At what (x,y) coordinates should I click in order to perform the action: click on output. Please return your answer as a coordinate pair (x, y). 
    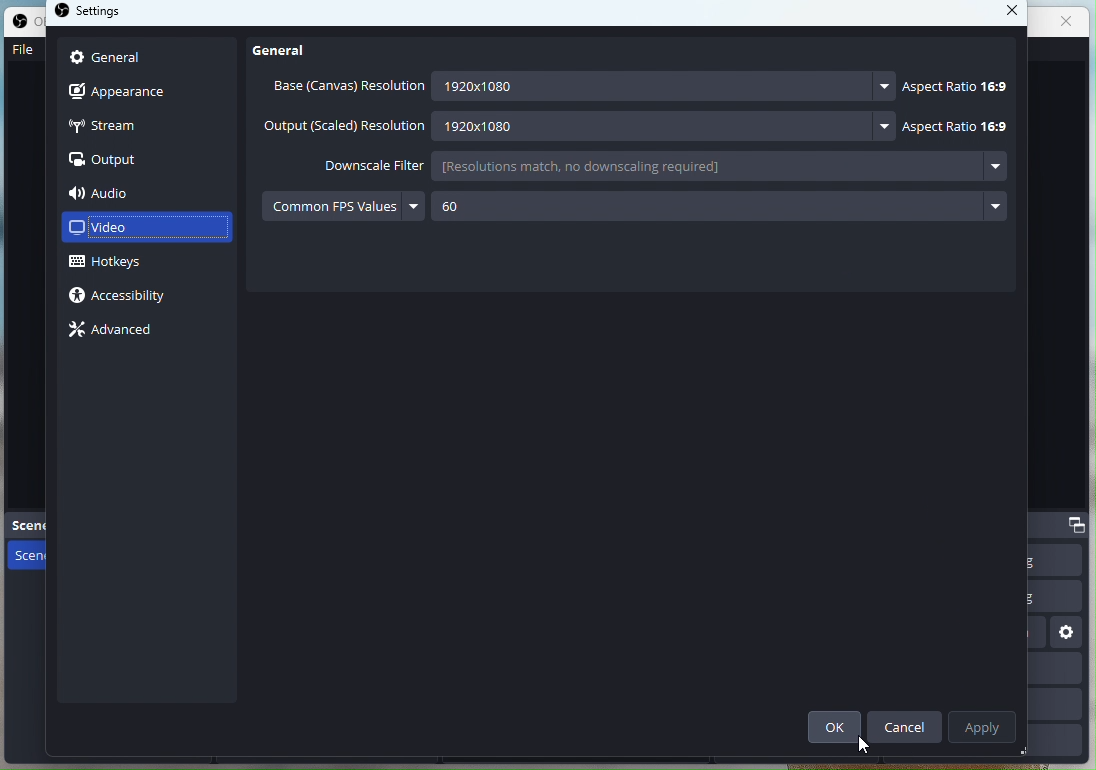
    Looking at the image, I should click on (108, 161).